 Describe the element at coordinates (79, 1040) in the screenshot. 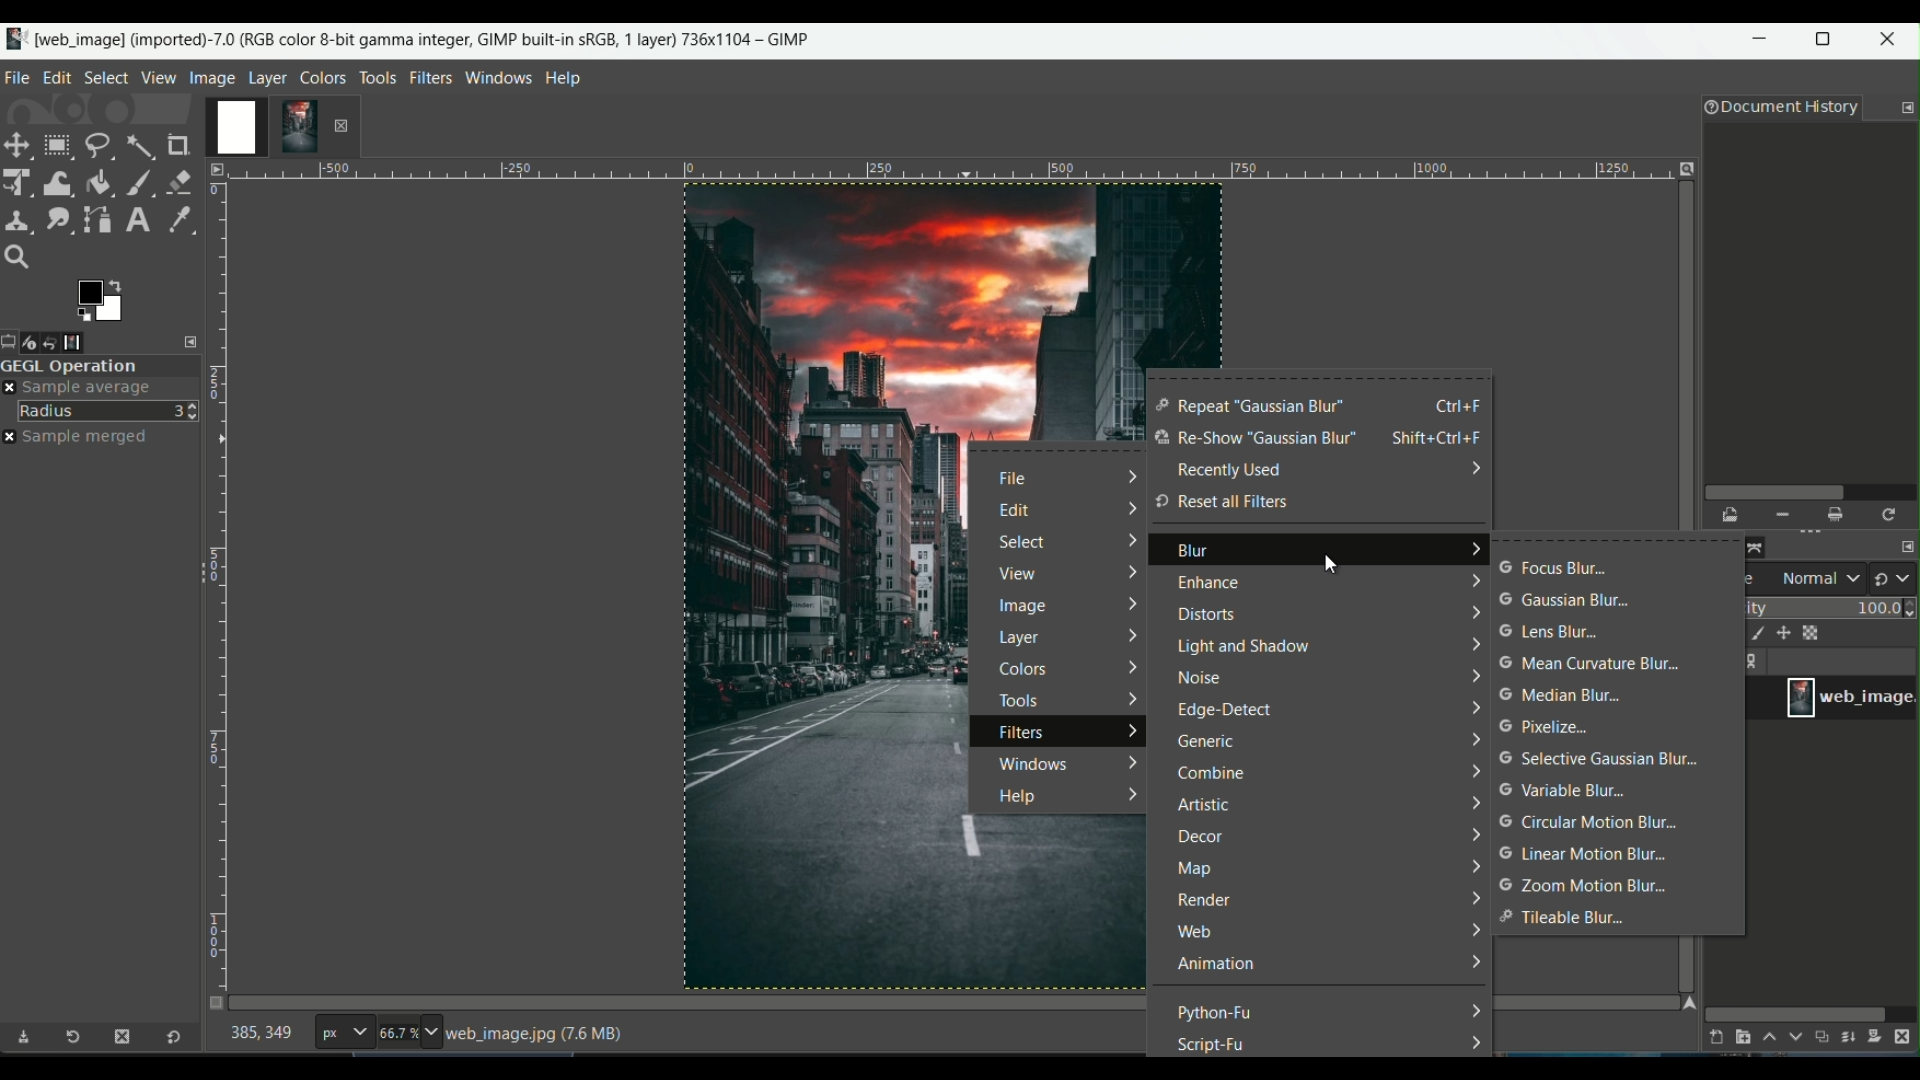

I see `restore tool preset` at that location.